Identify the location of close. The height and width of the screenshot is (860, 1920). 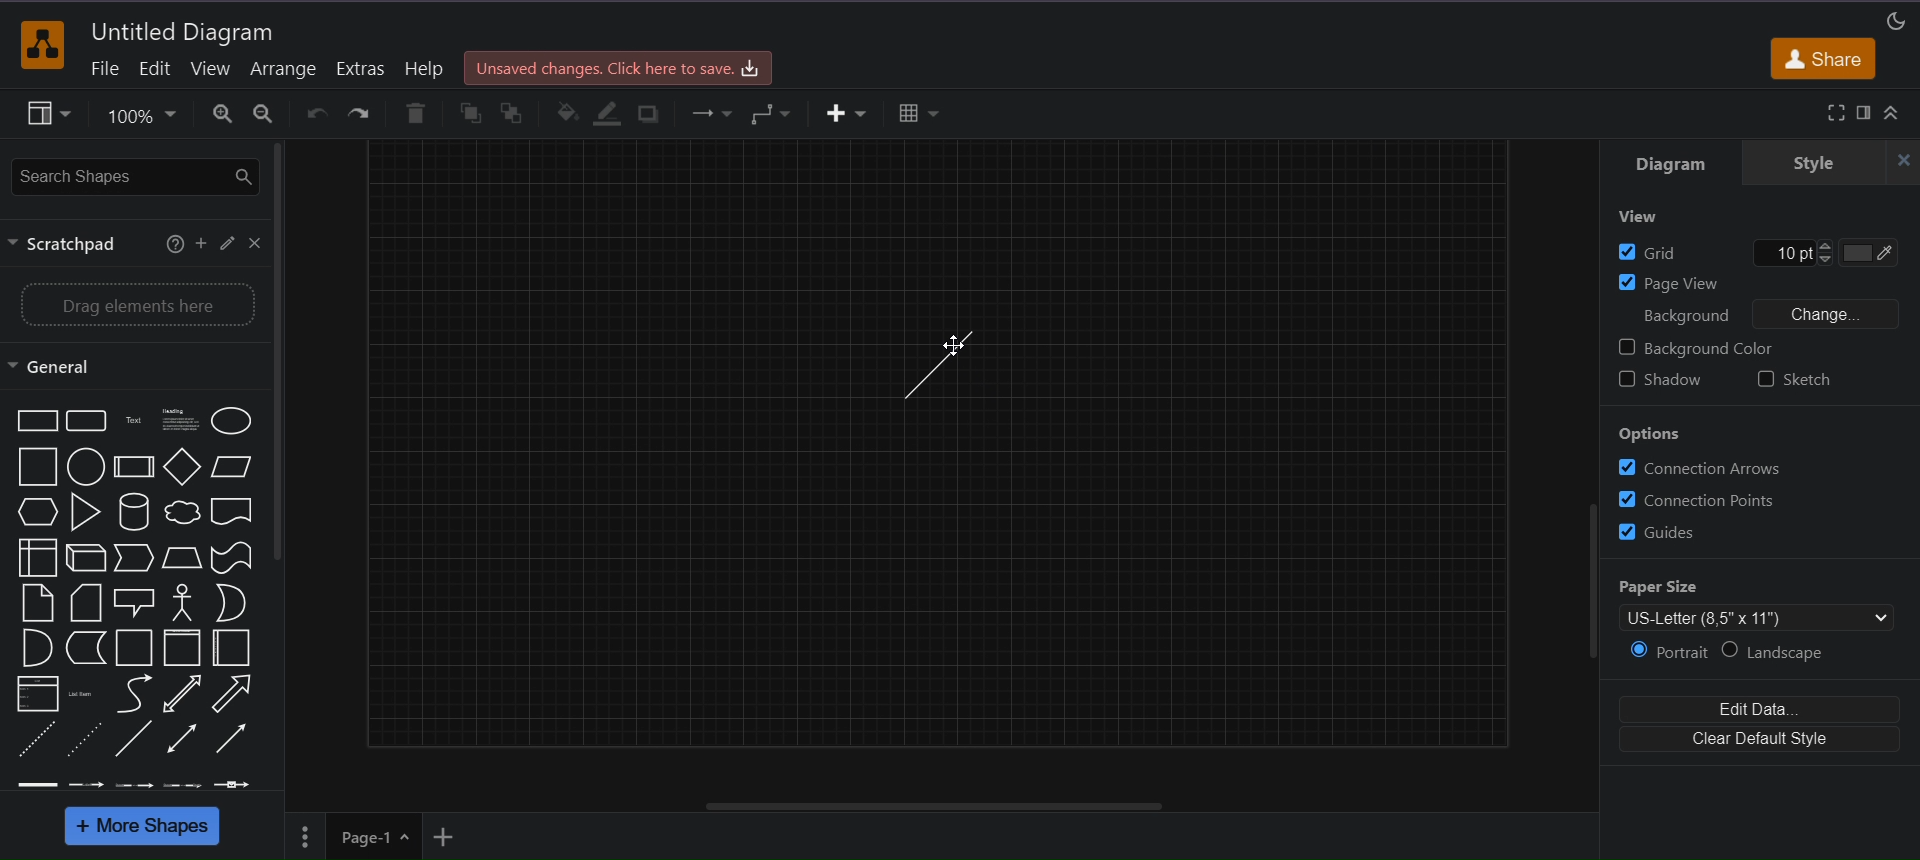
(256, 245).